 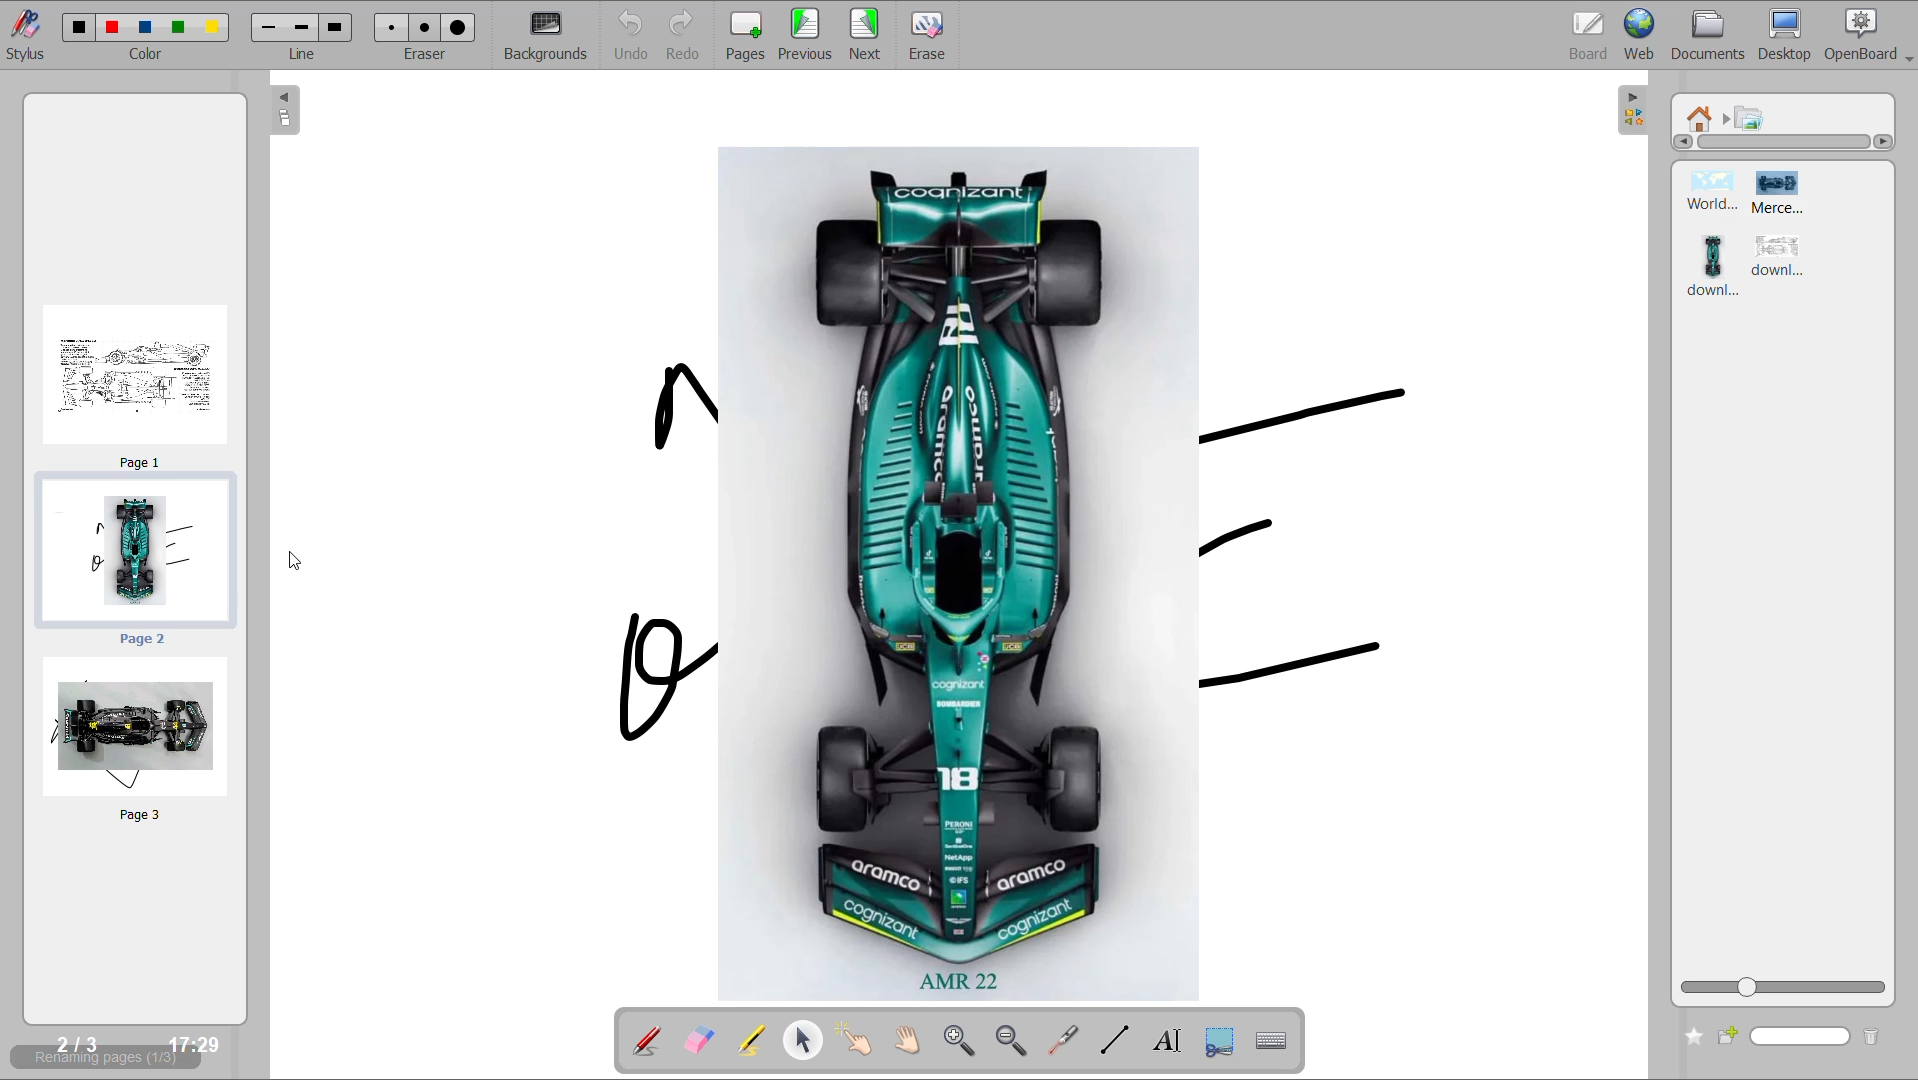 I want to click on draw lines, so click(x=1114, y=1039).